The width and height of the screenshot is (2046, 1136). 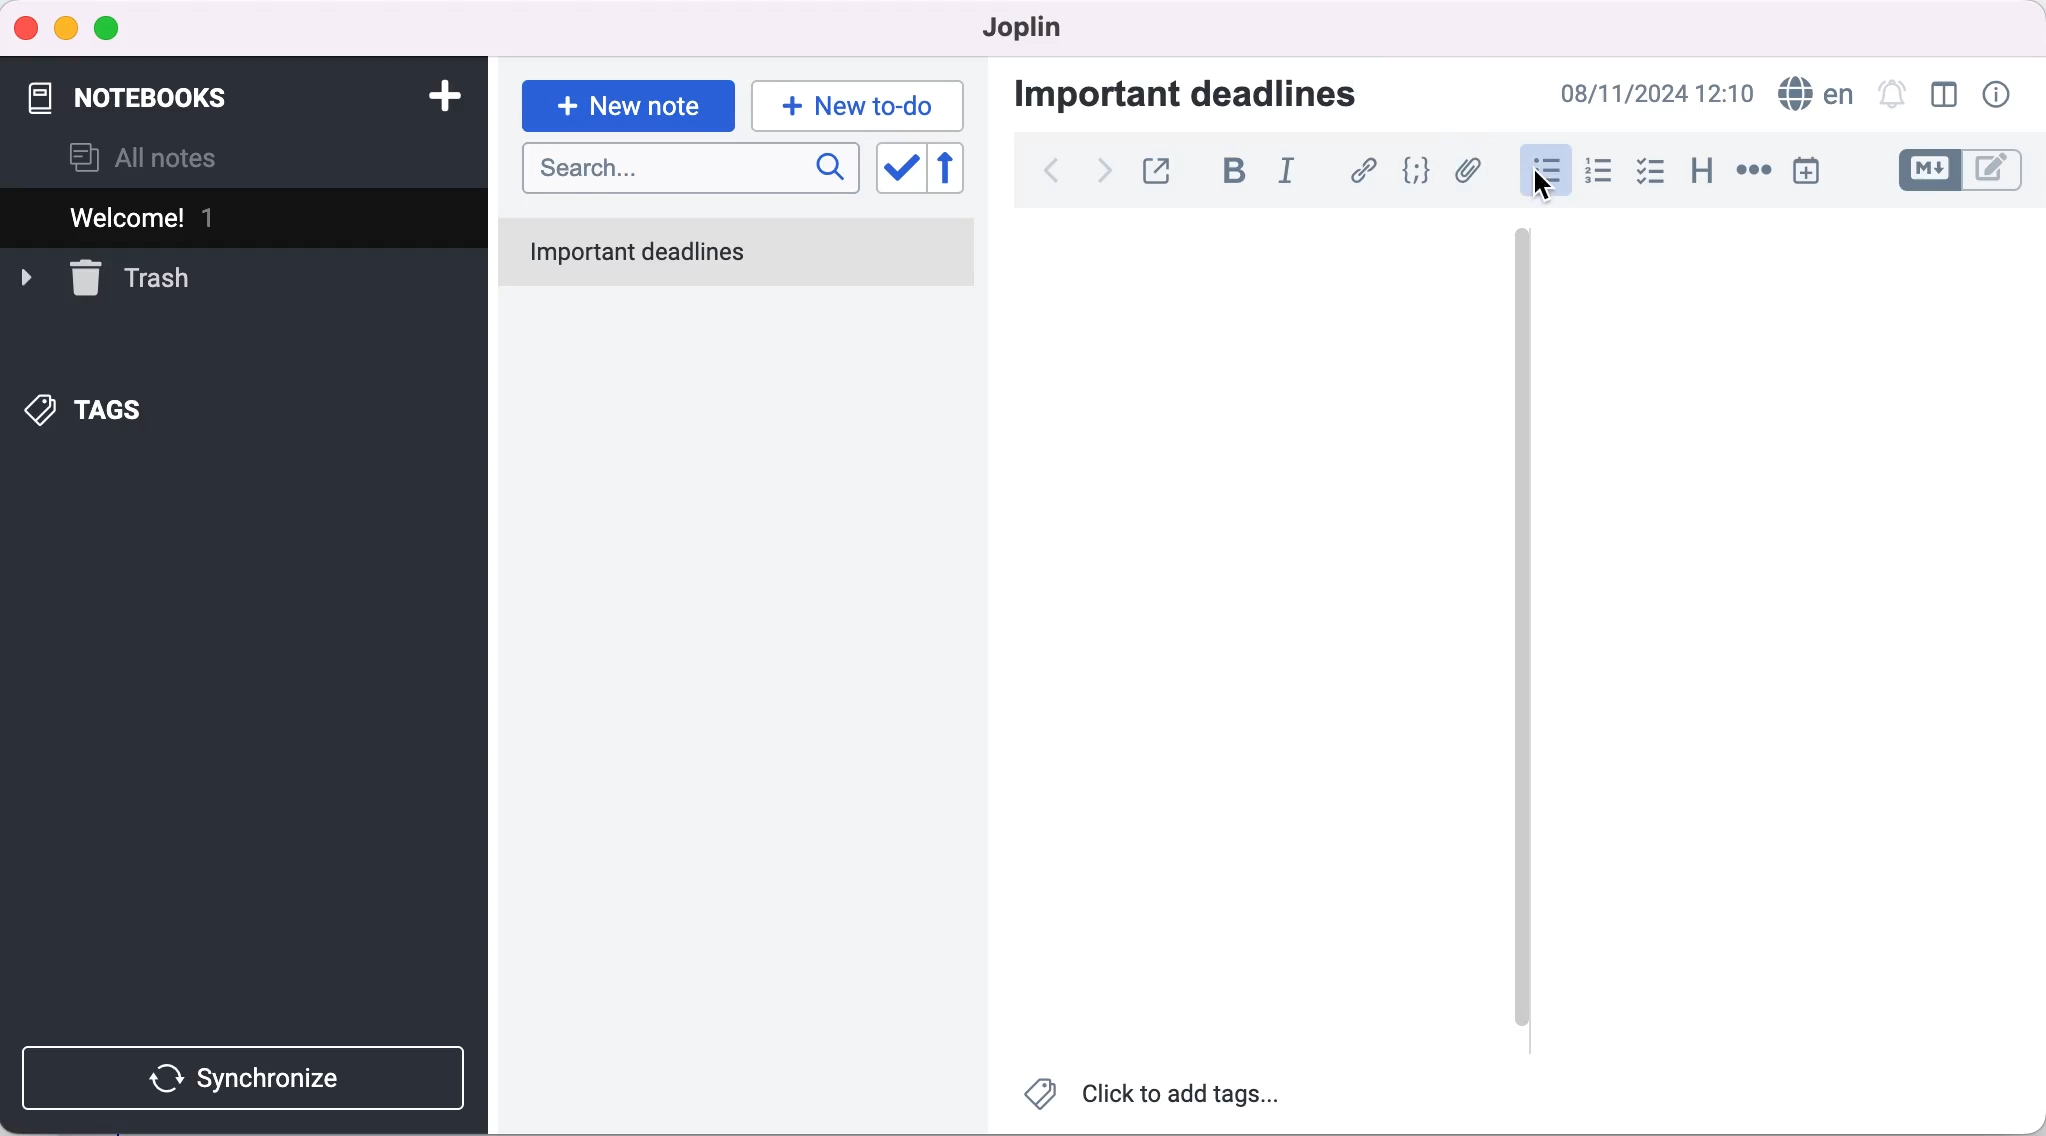 I want to click on numbered list, so click(x=1597, y=172).